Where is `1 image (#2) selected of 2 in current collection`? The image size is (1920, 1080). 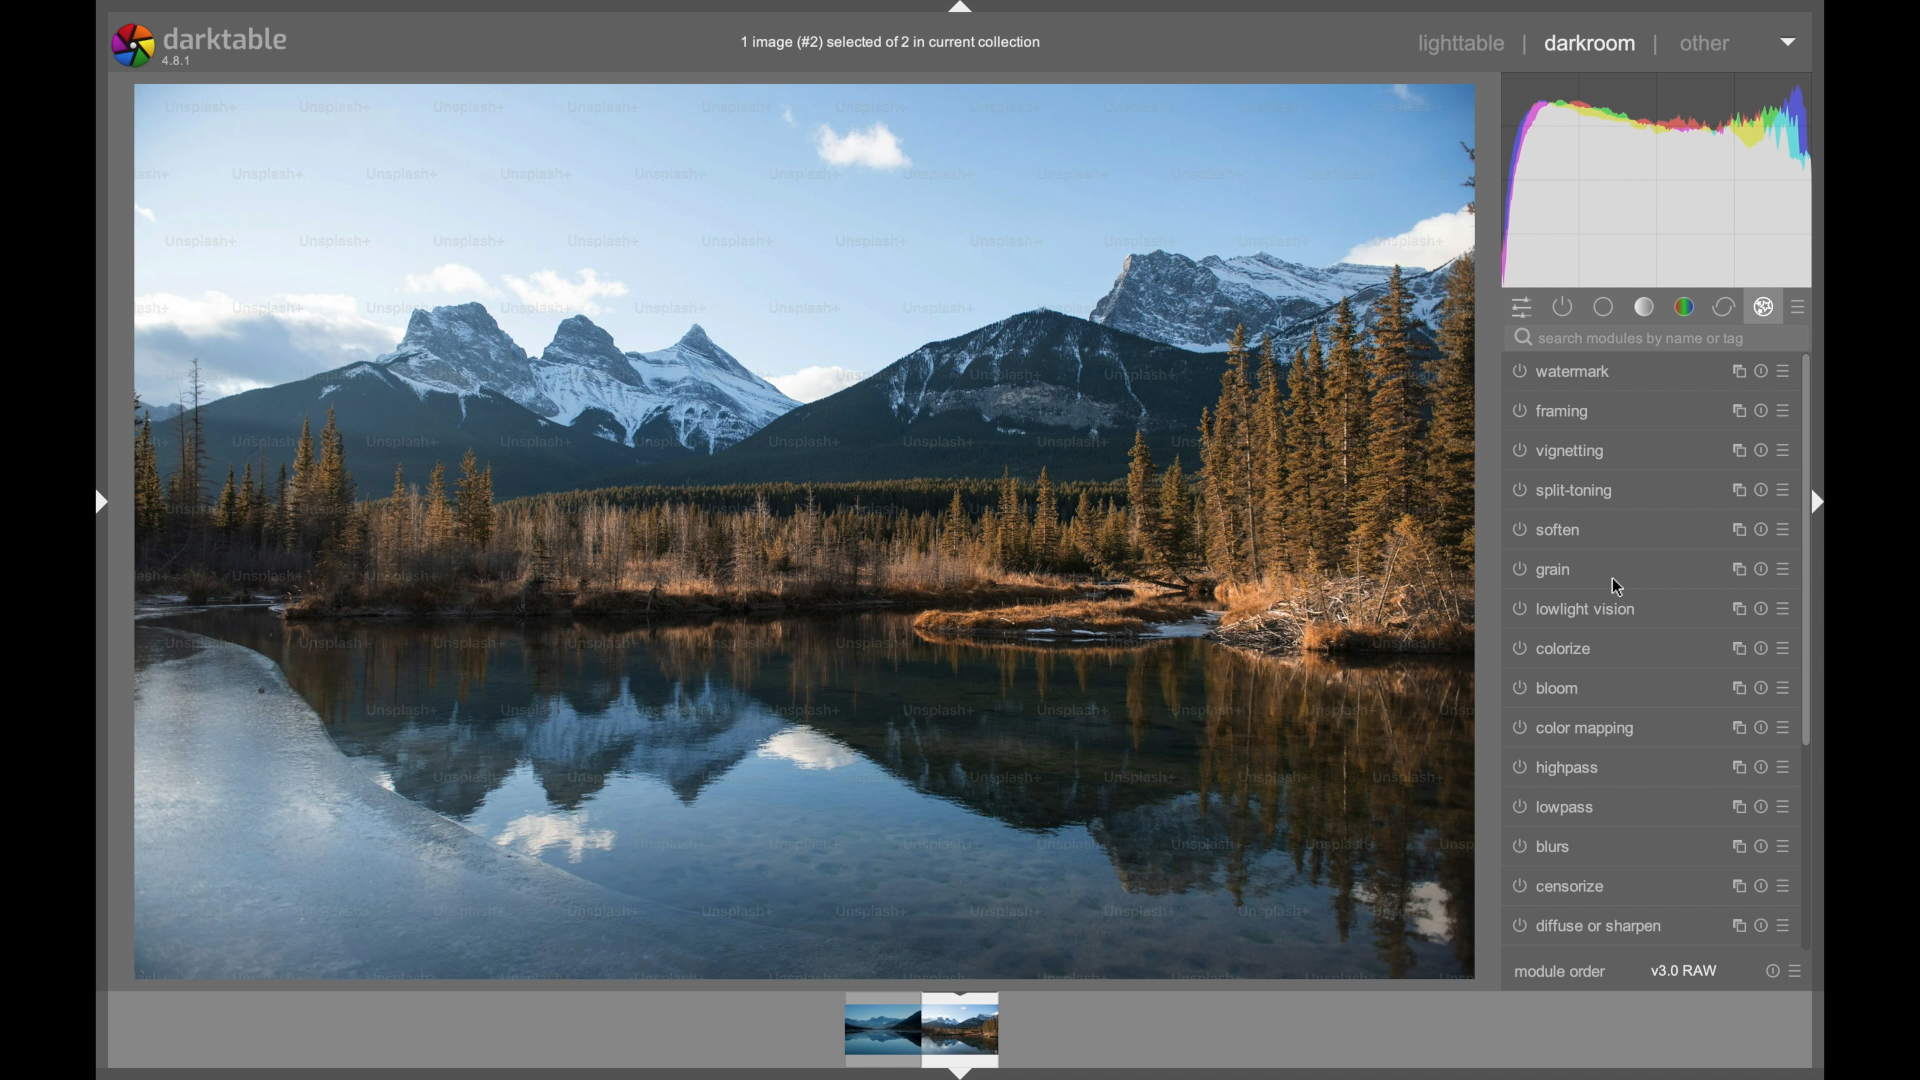 1 image (#2) selected of 2 in current collection is located at coordinates (900, 49).